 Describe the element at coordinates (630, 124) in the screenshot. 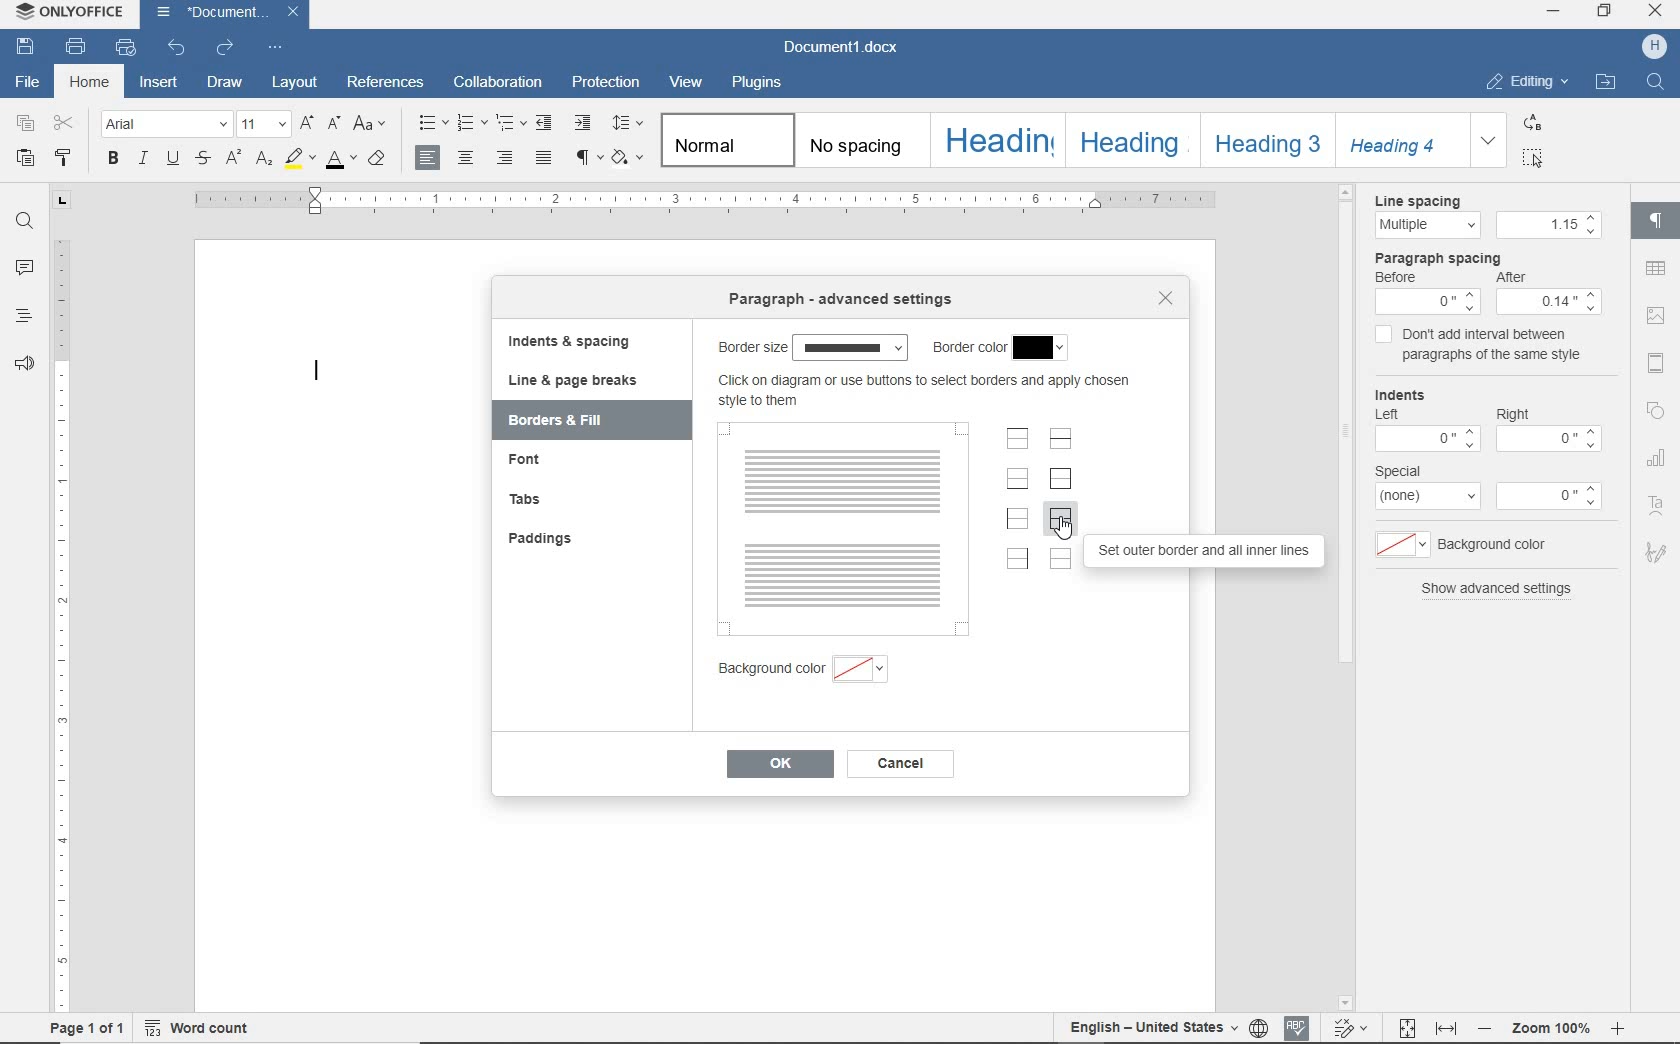

I see `paragraph line spacing` at that location.